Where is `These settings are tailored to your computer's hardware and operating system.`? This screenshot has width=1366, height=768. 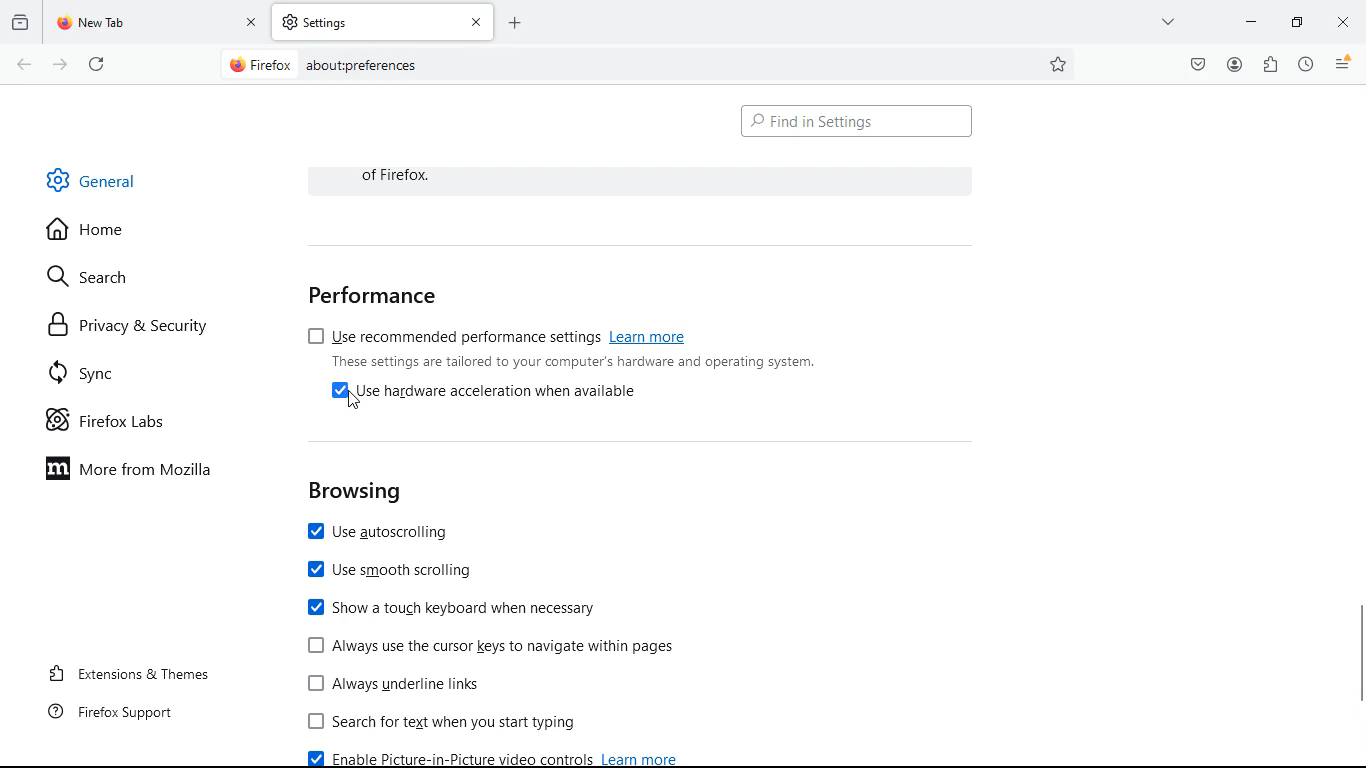
These settings are tailored to your computer's hardware and operating system. is located at coordinates (575, 363).